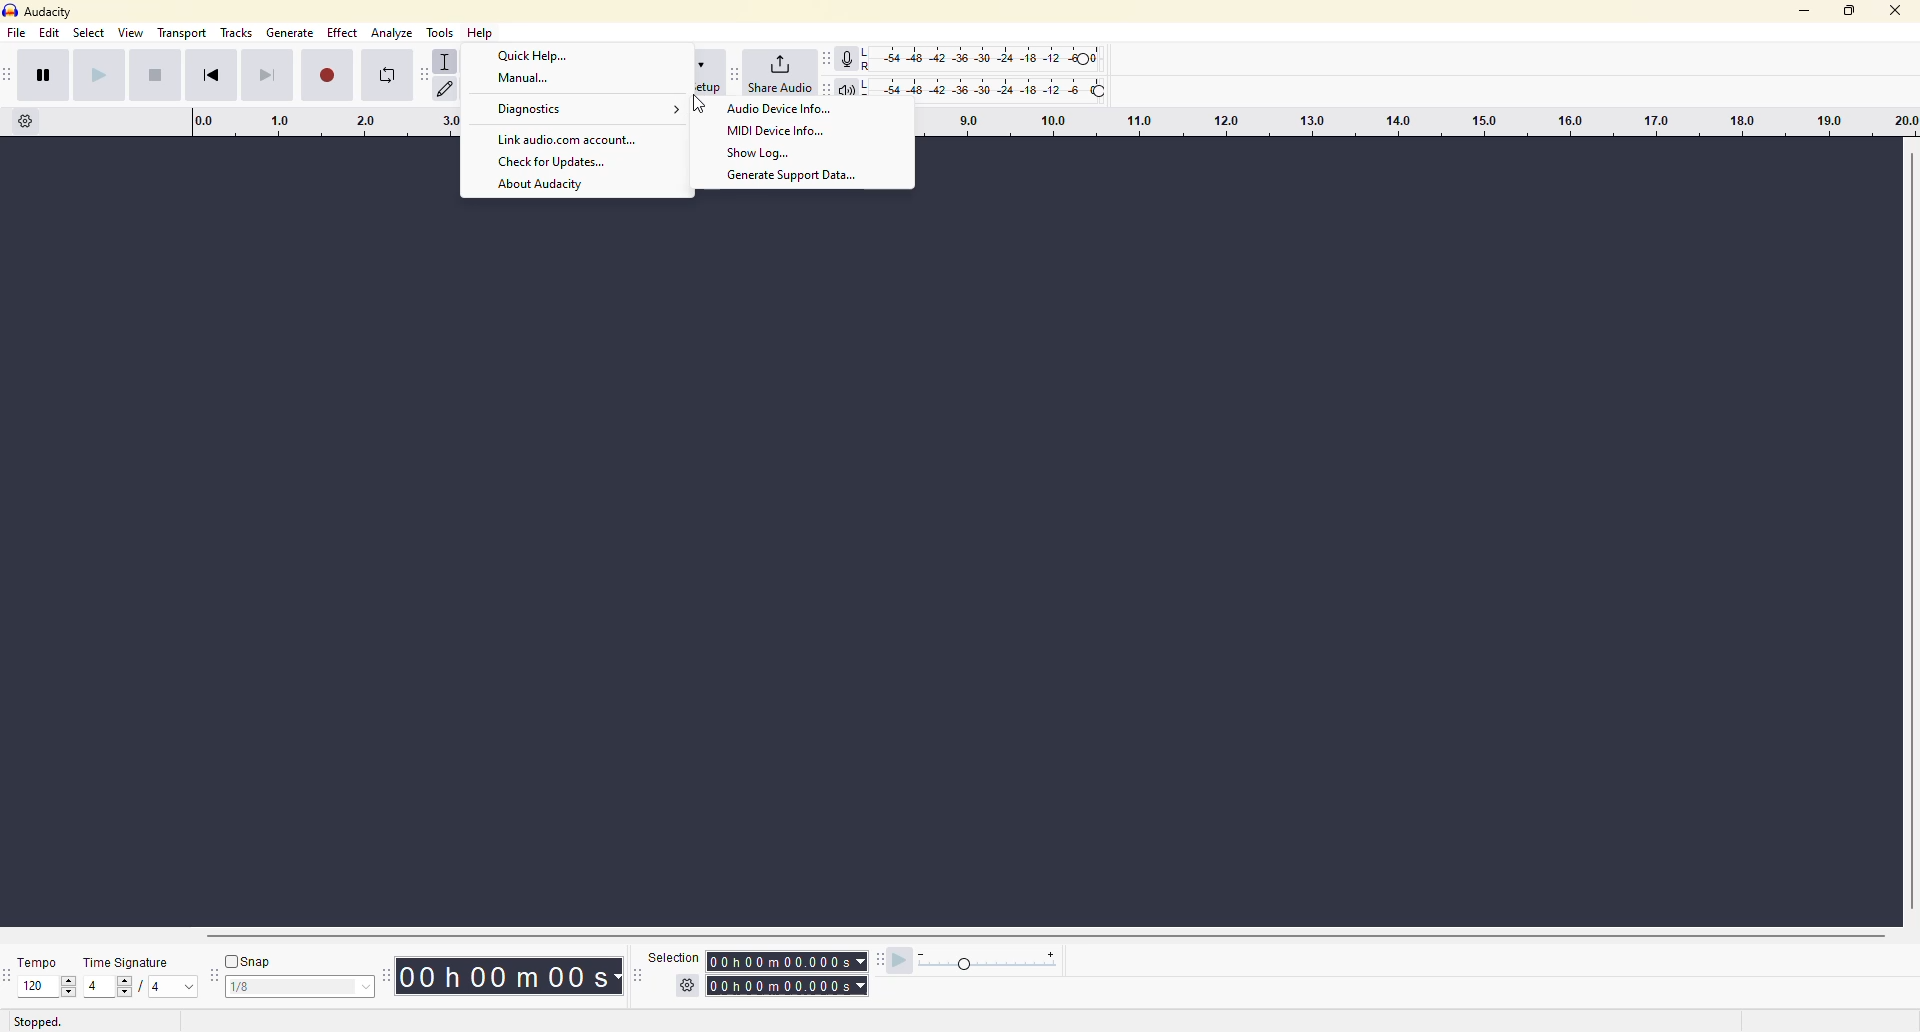 Image resolution: width=1920 pixels, height=1032 pixels. What do you see at coordinates (1411, 122) in the screenshot?
I see `click and drag to define a looping region` at bounding box center [1411, 122].